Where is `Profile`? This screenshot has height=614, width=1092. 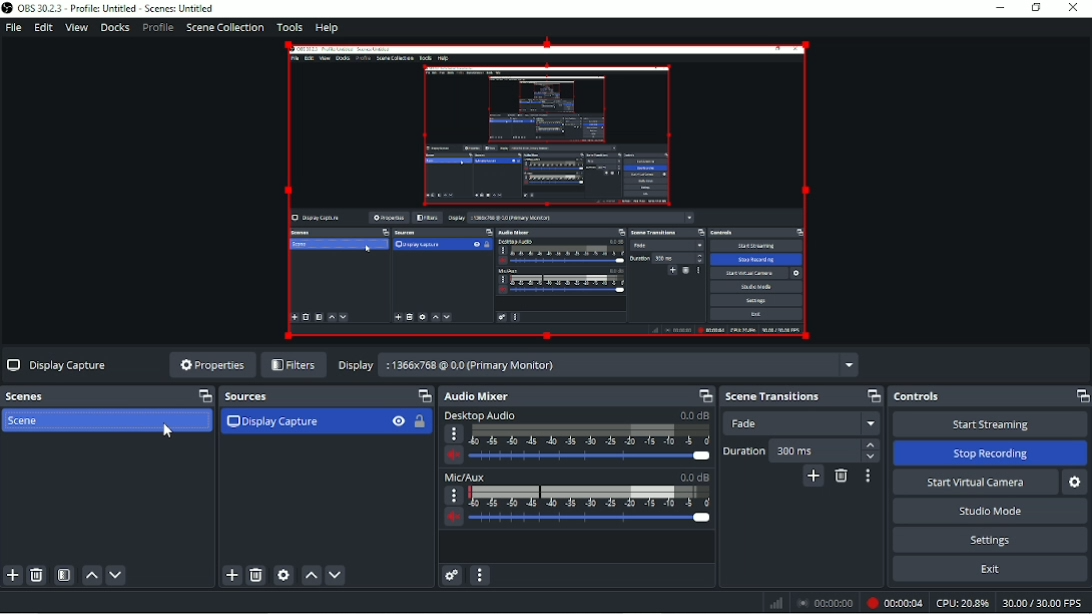 Profile is located at coordinates (157, 28).